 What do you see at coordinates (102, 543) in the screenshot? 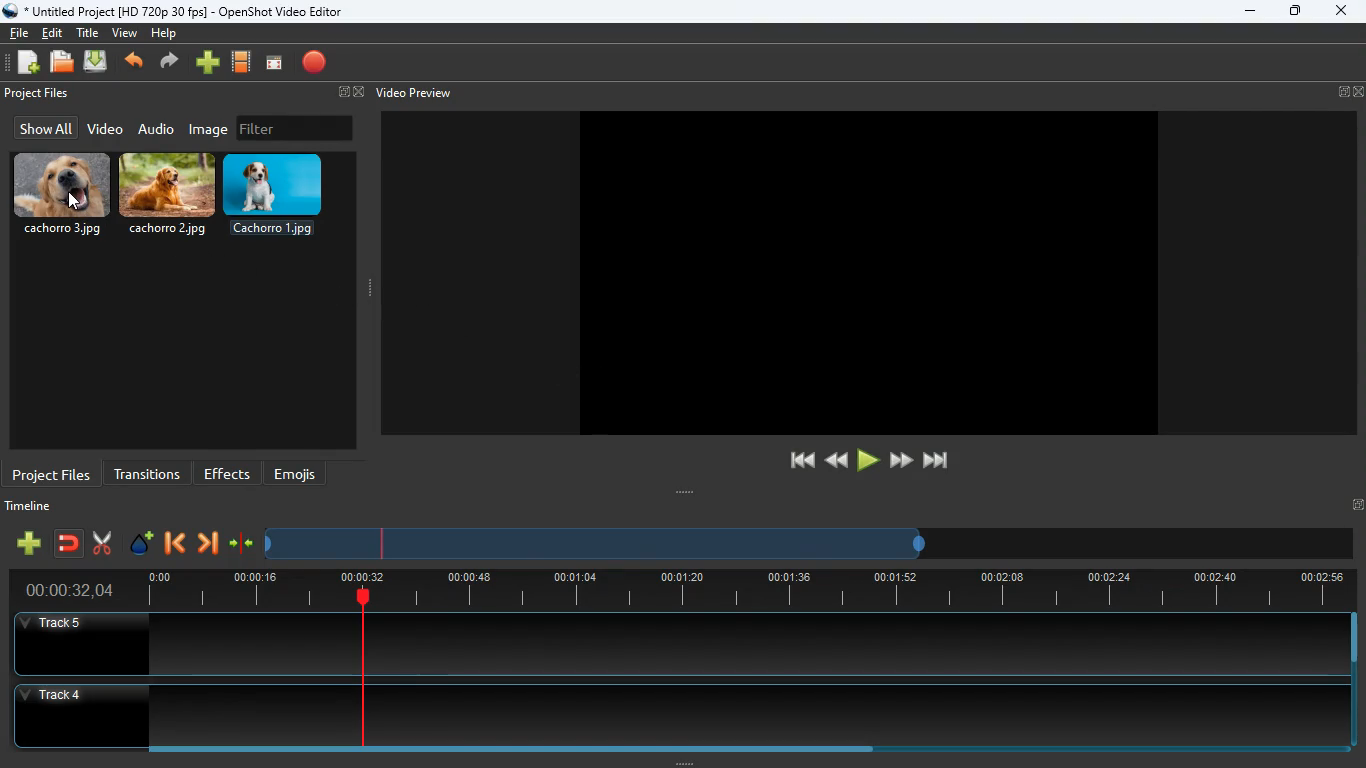
I see `cut` at bounding box center [102, 543].